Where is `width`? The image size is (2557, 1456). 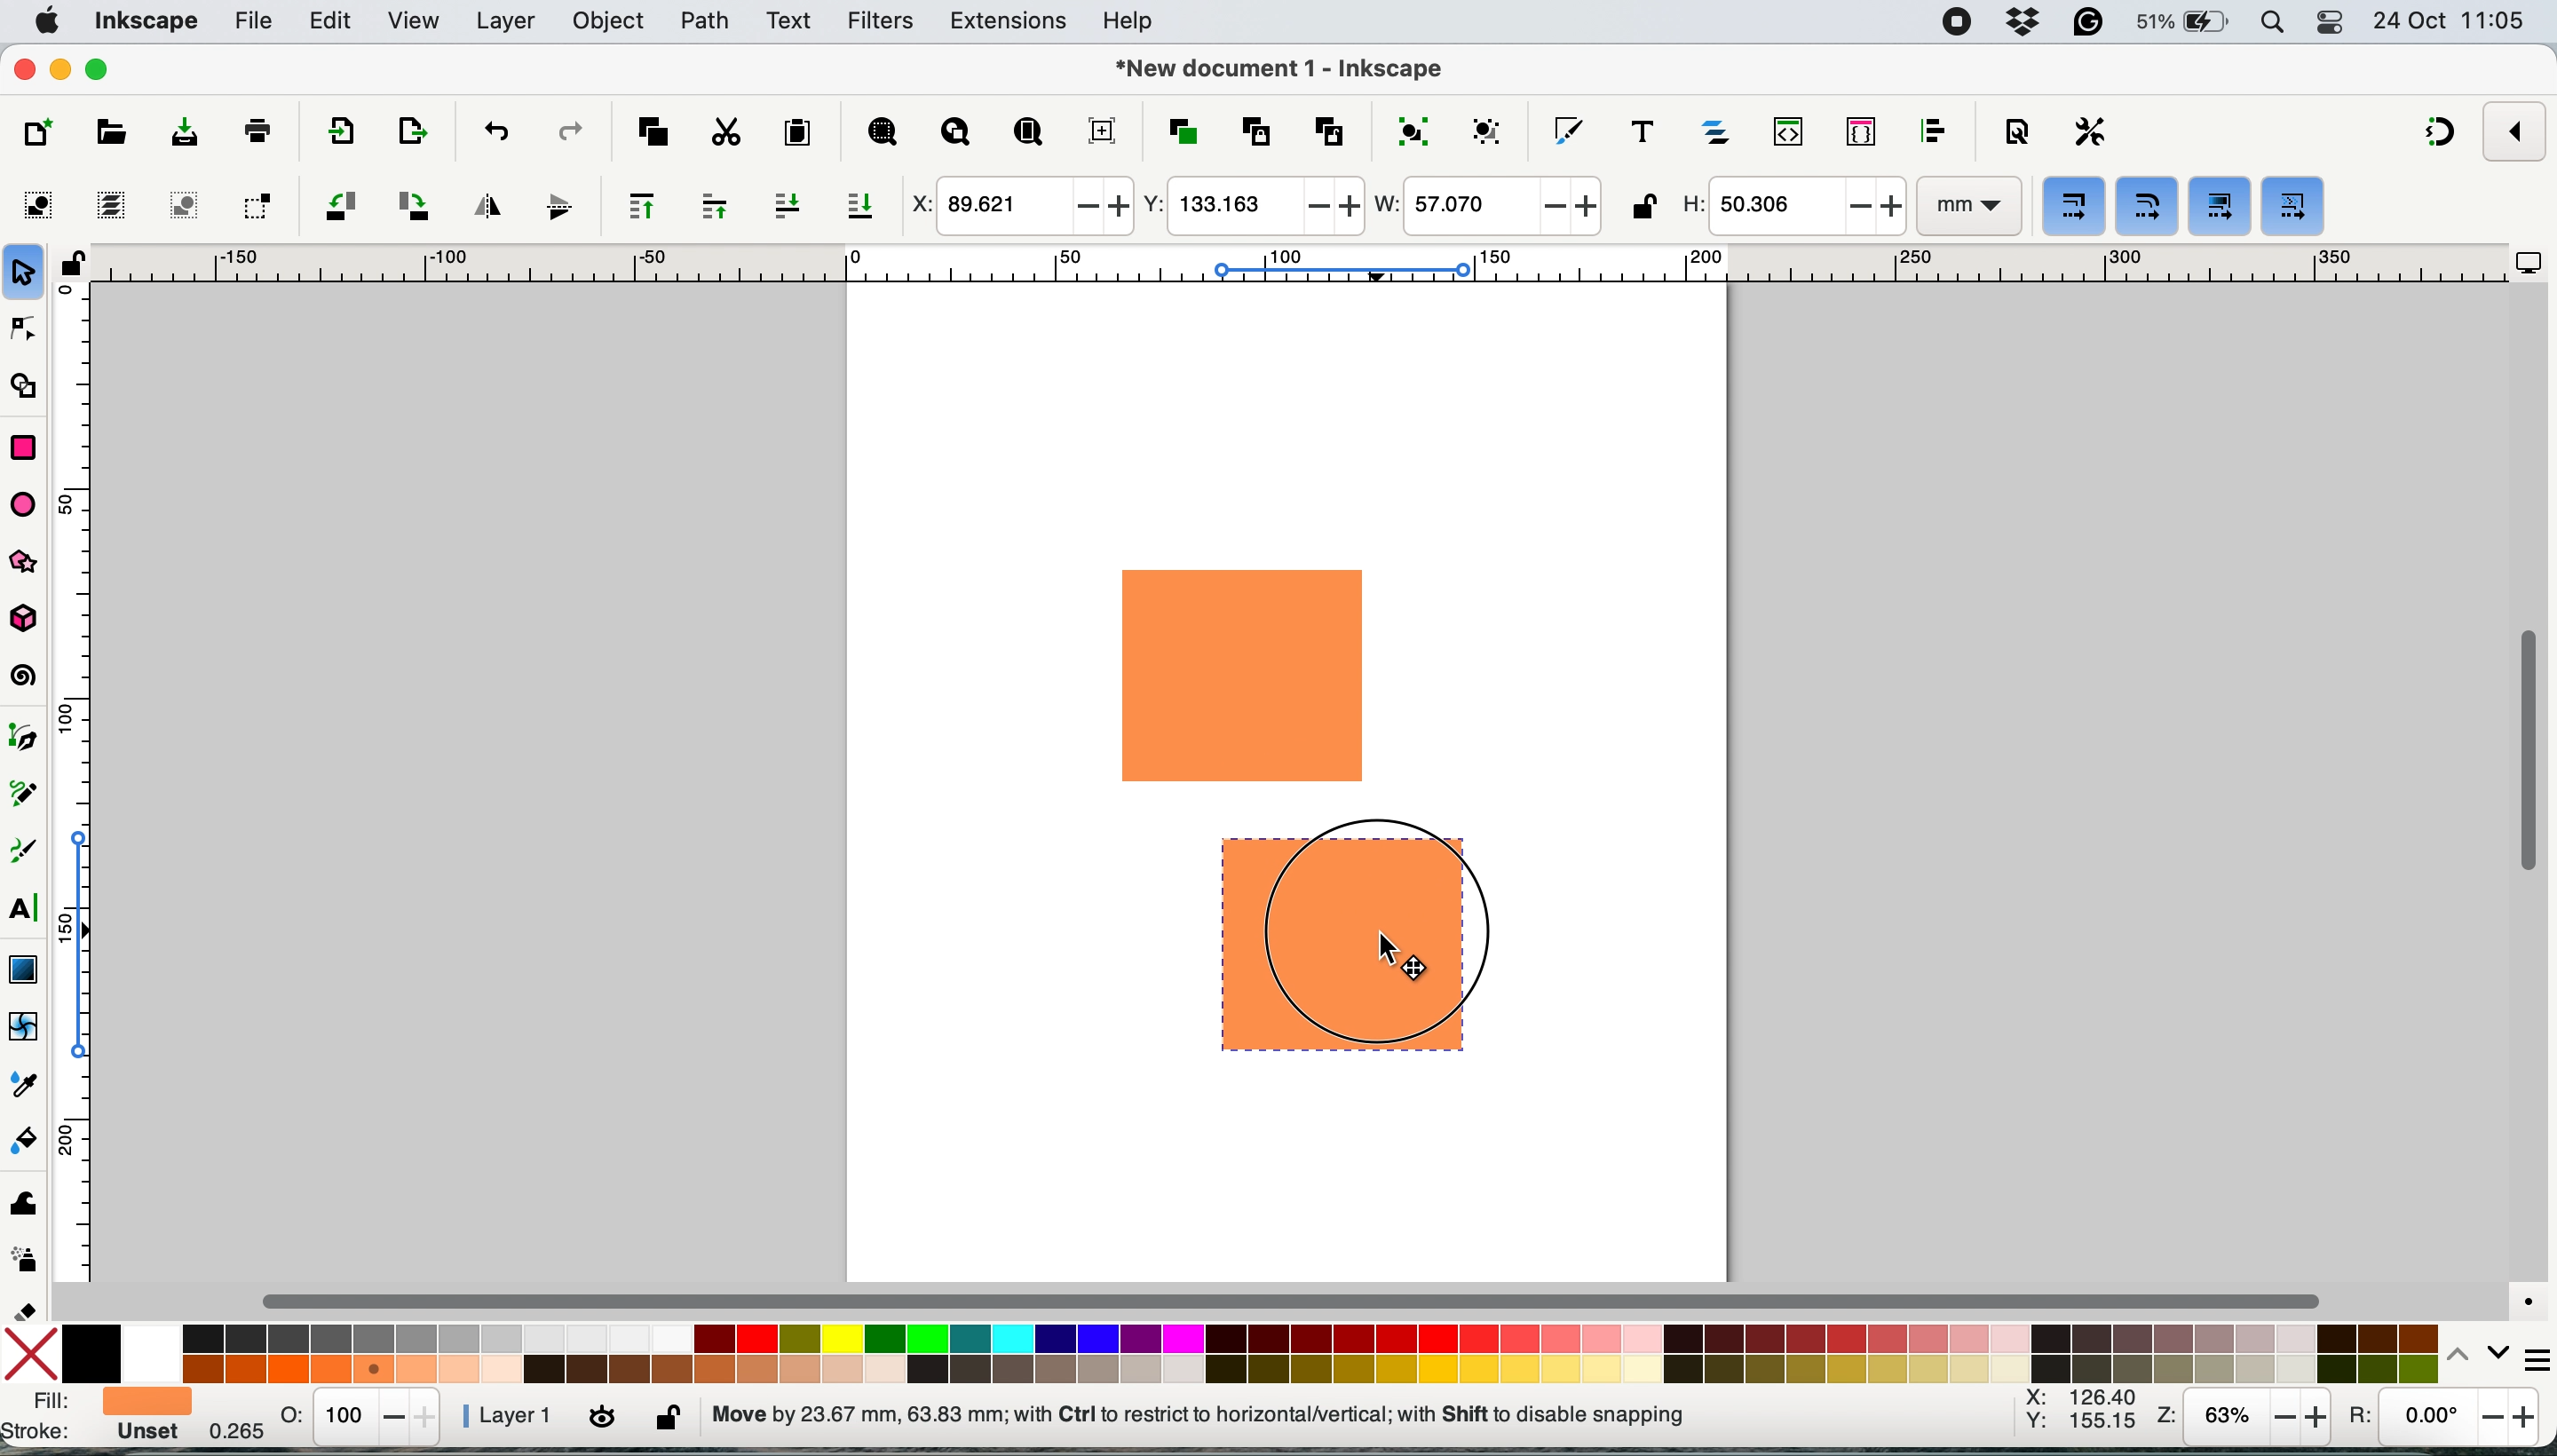 width is located at coordinates (1485, 208).